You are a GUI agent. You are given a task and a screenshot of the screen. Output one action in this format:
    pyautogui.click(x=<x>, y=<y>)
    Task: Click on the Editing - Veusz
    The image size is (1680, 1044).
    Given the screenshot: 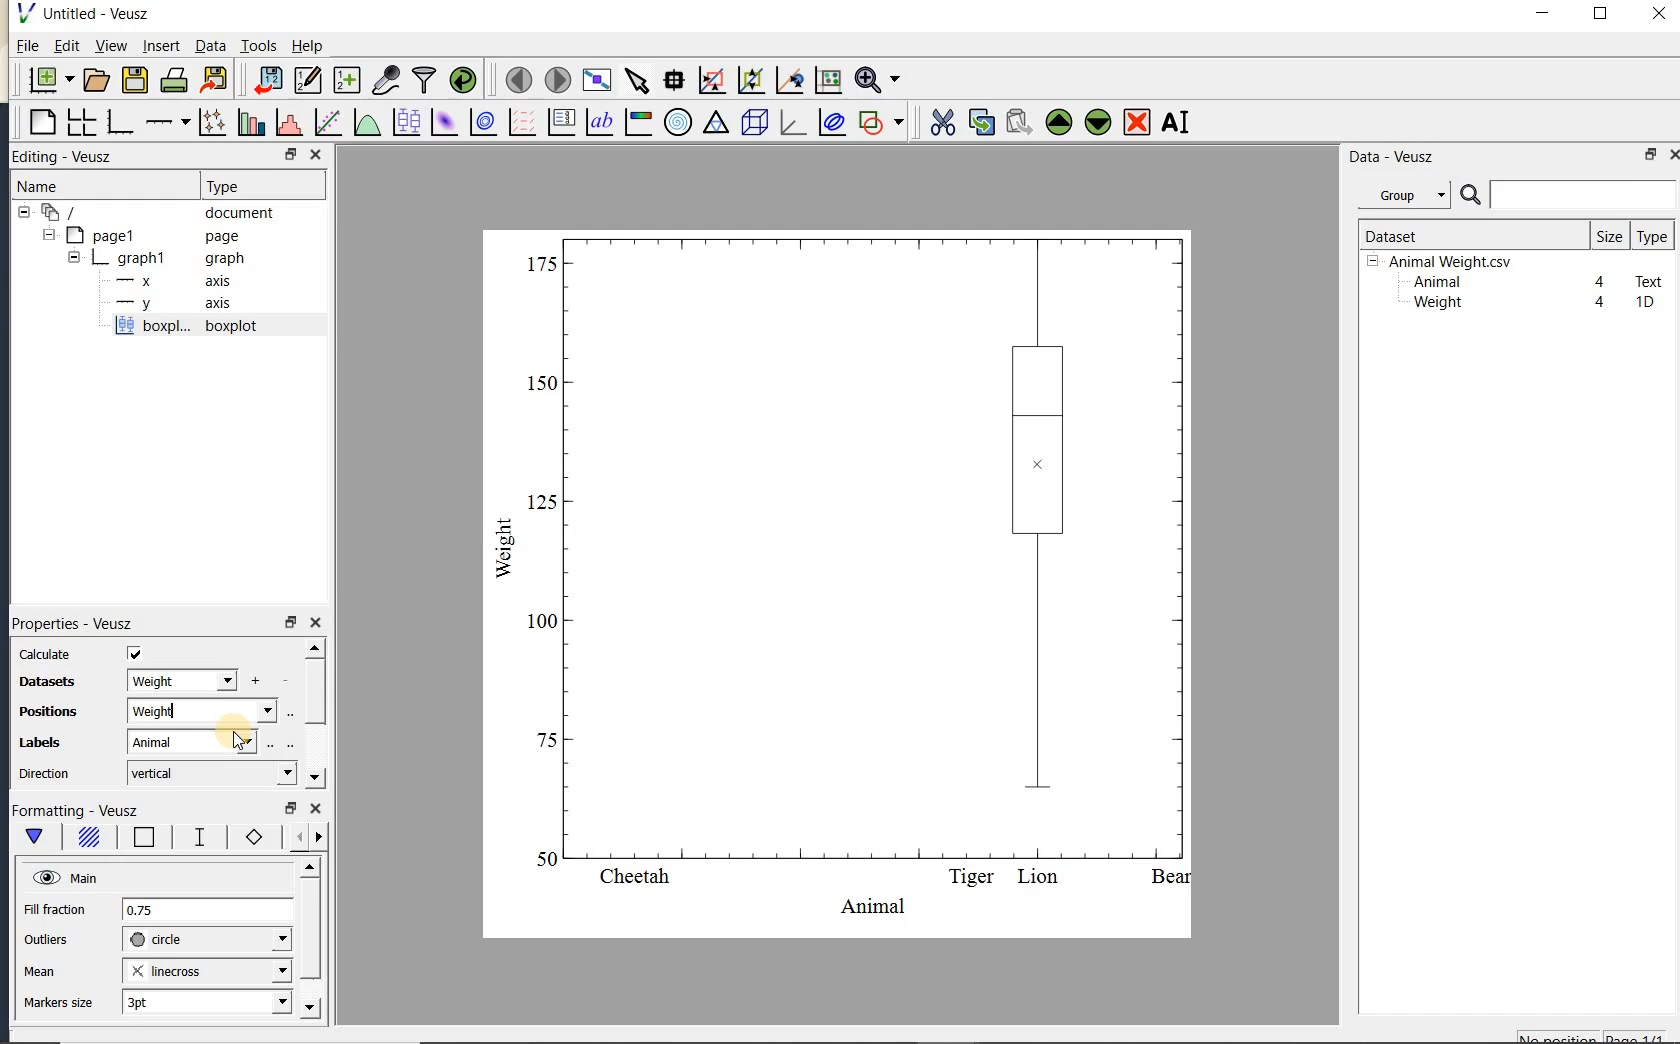 What is the action you would take?
    pyautogui.click(x=73, y=157)
    